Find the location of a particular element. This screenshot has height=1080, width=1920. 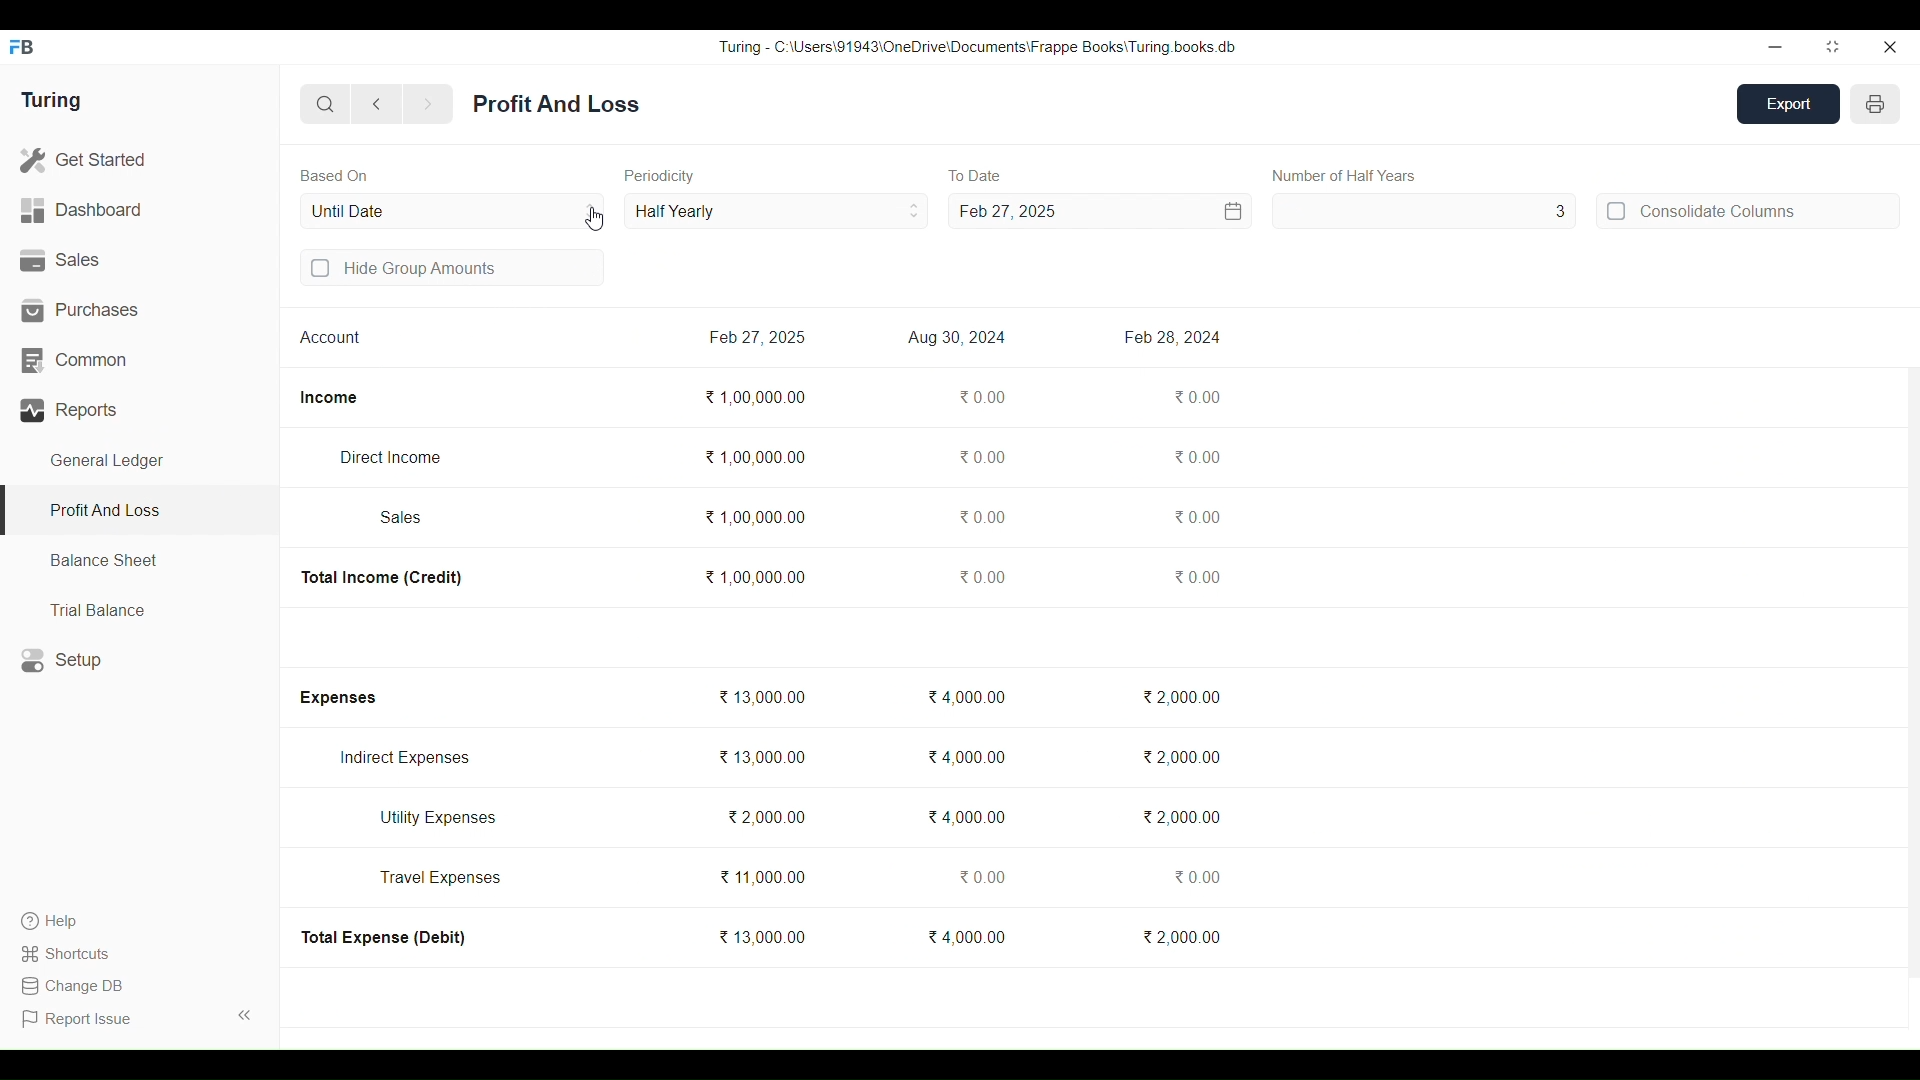

Income is located at coordinates (329, 398).